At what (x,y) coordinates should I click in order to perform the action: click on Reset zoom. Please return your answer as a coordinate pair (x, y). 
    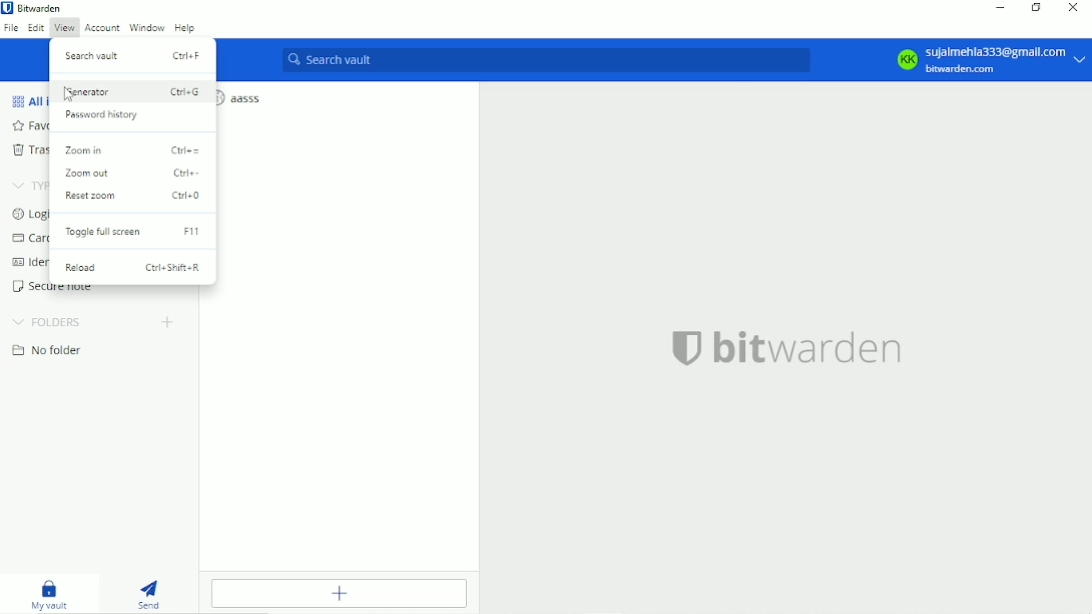
    Looking at the image, I should click on (134, 197).